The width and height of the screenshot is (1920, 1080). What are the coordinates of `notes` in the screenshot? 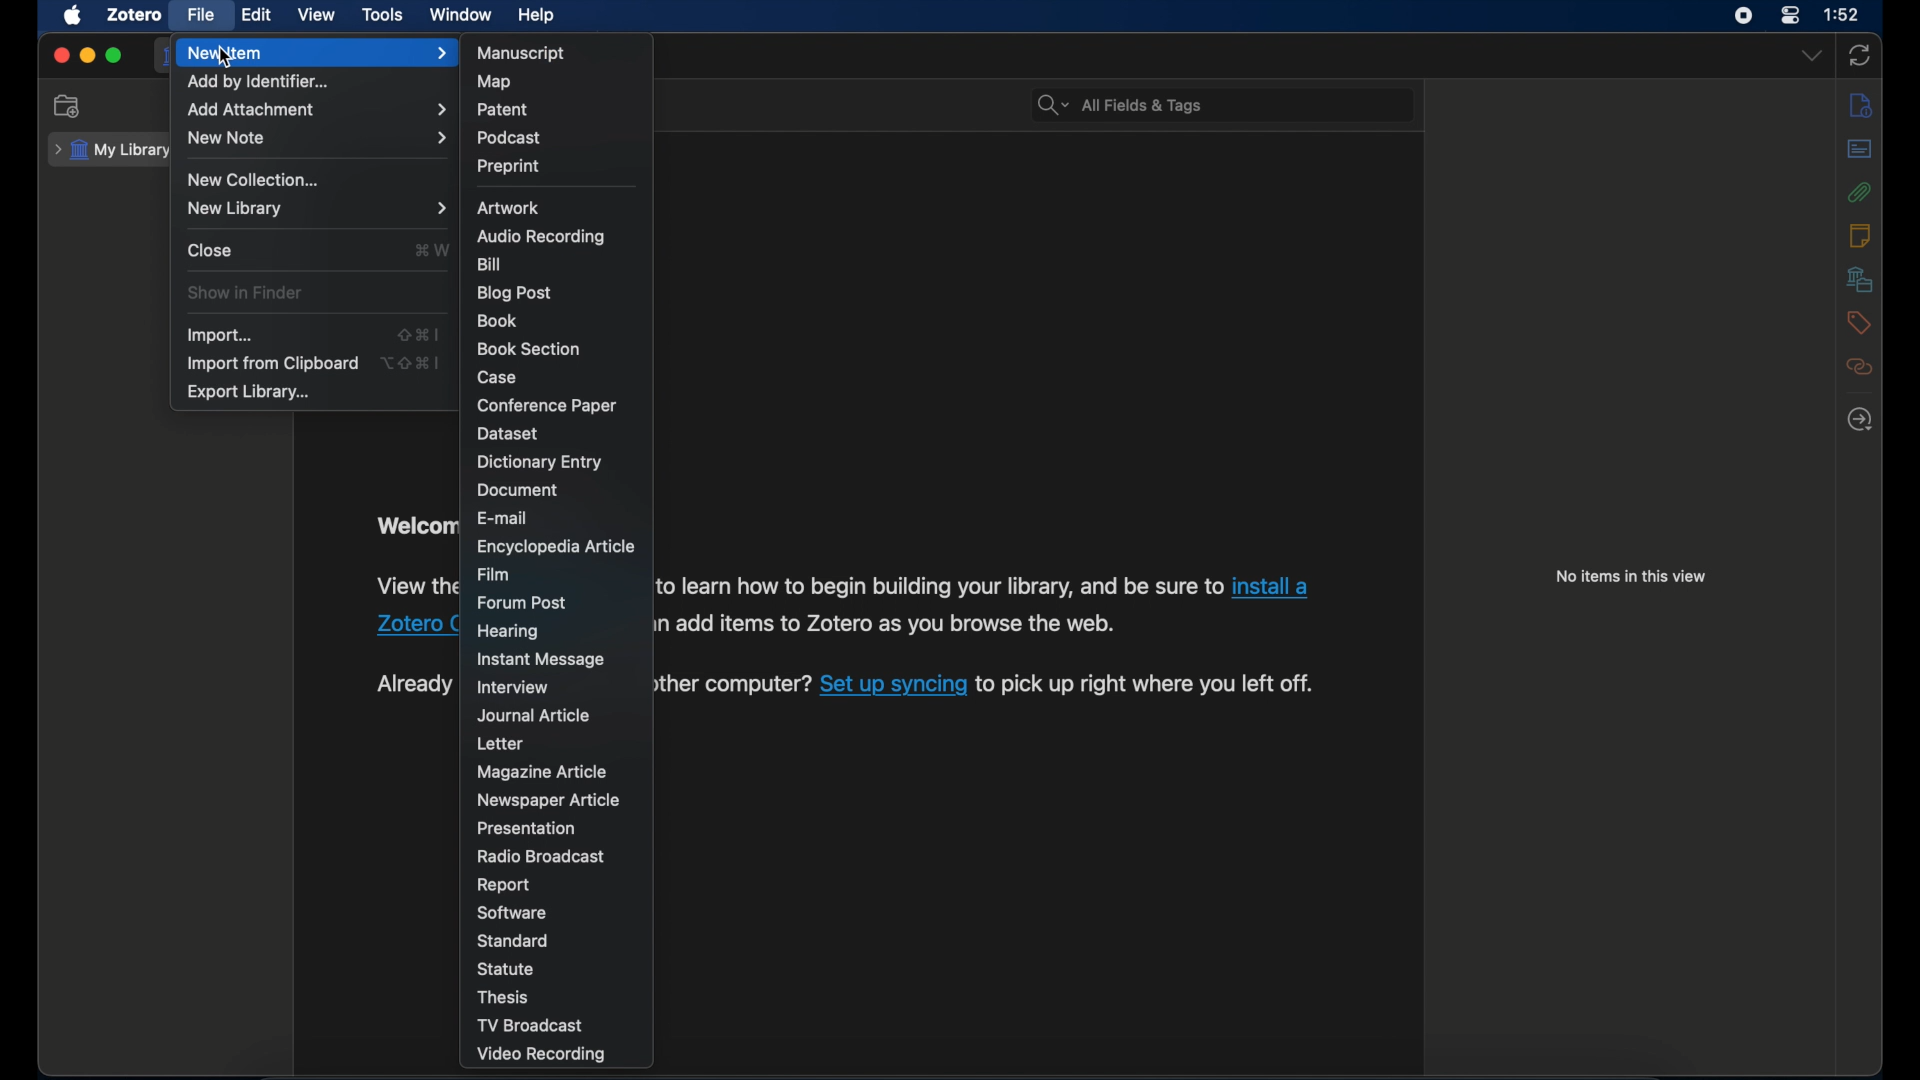 It's located at (1860, 236).